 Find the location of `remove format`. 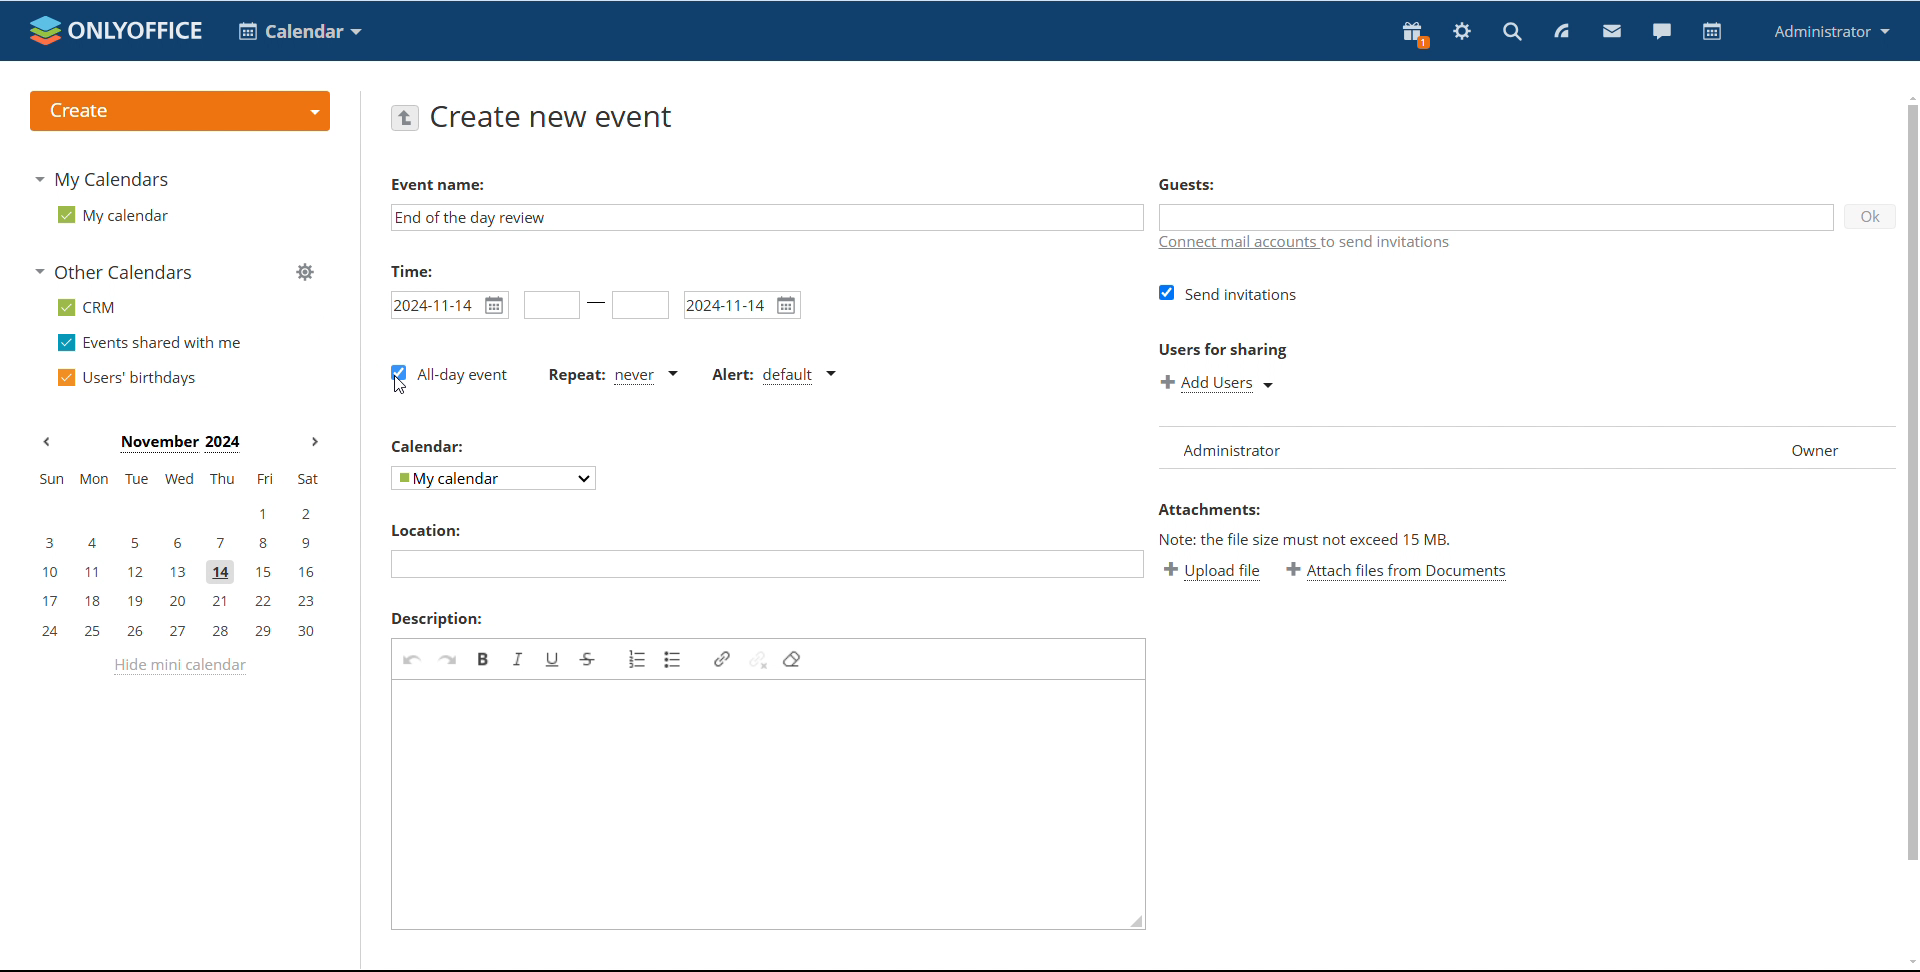

remove format is located at coordinates (792, 659).